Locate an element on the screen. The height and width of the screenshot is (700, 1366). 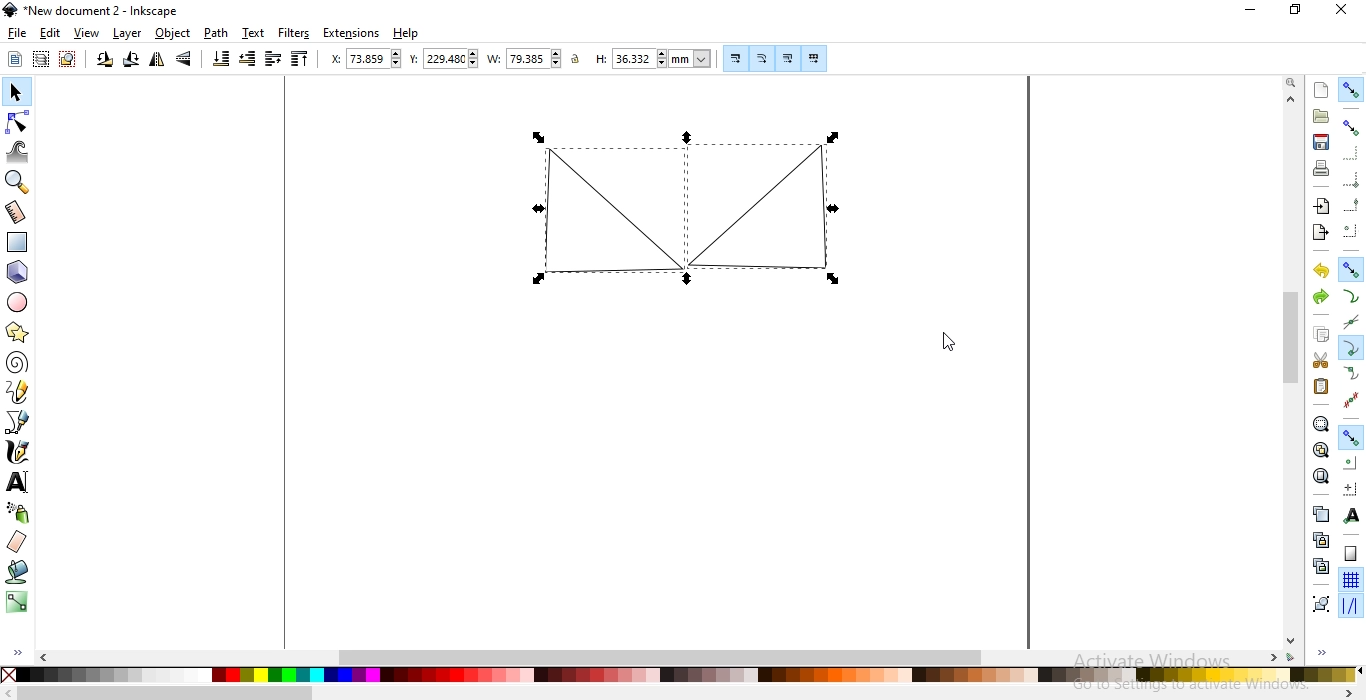
zoom in or out is located at coordinates (17, 183).